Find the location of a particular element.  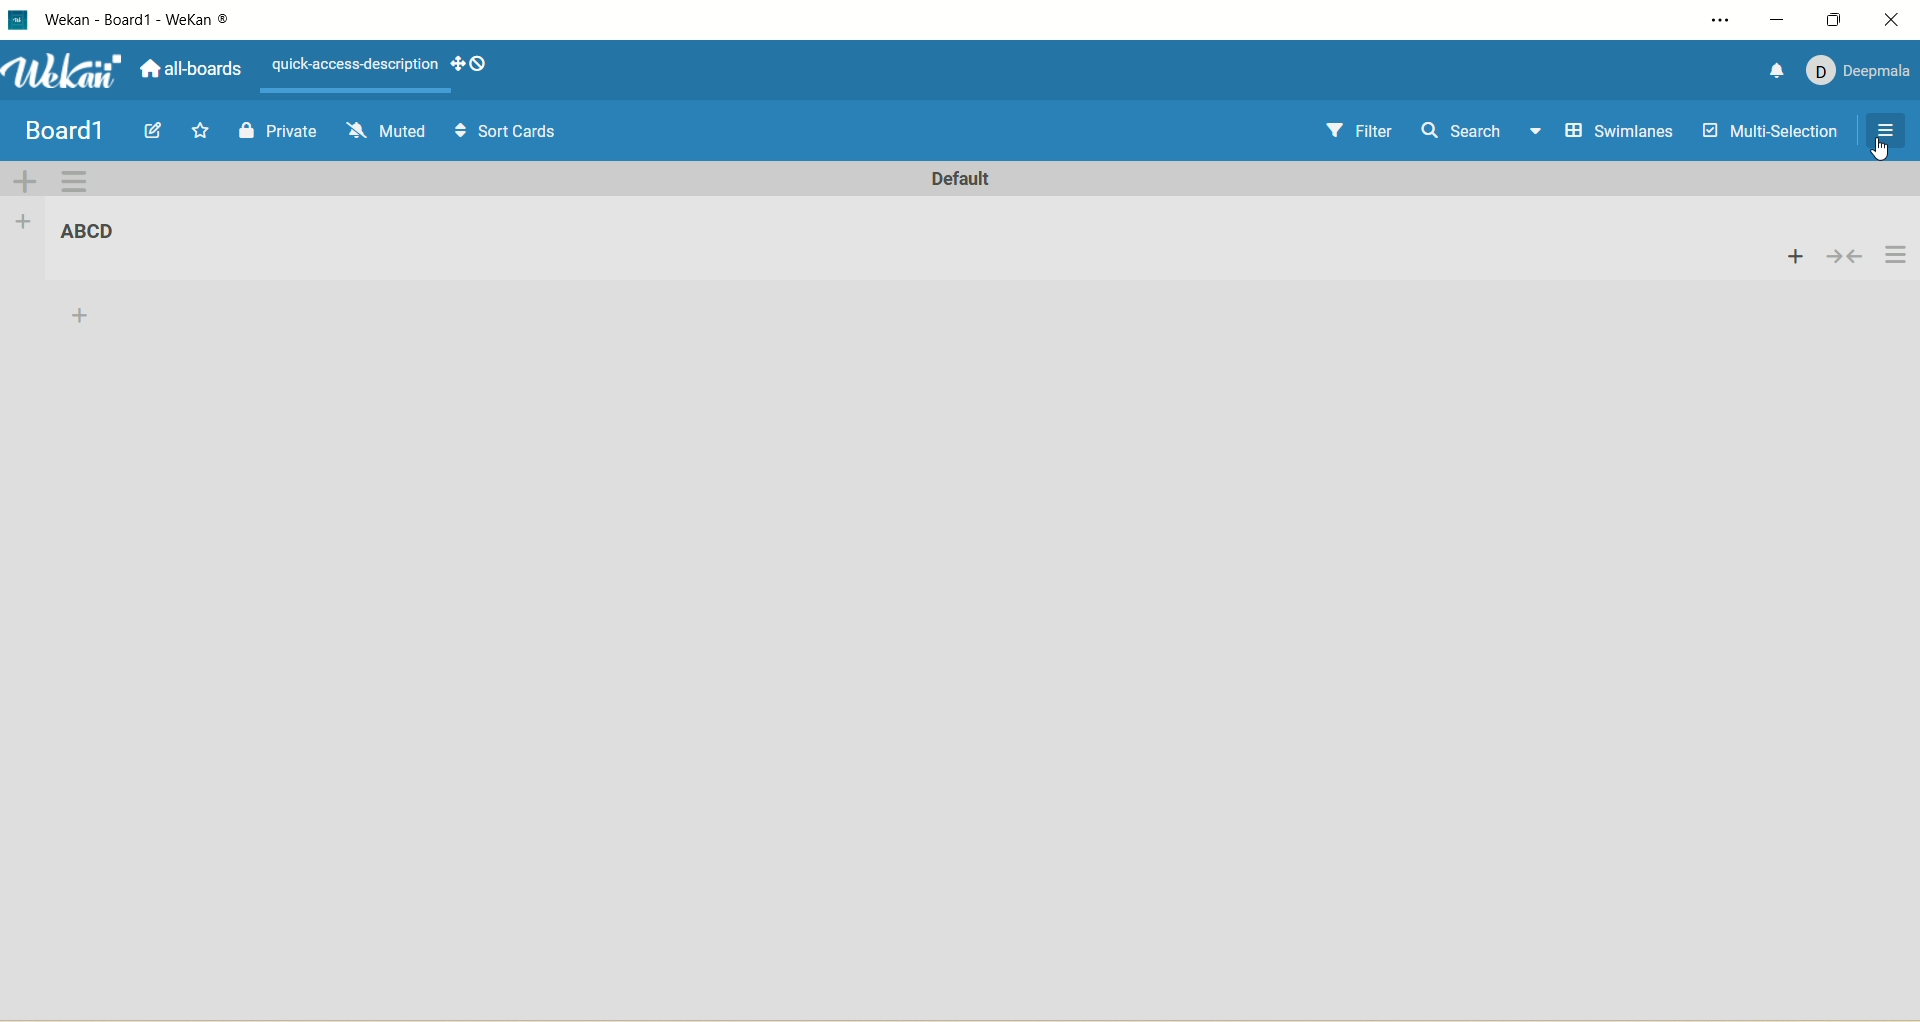

close is located at coordinates (1892, 23).